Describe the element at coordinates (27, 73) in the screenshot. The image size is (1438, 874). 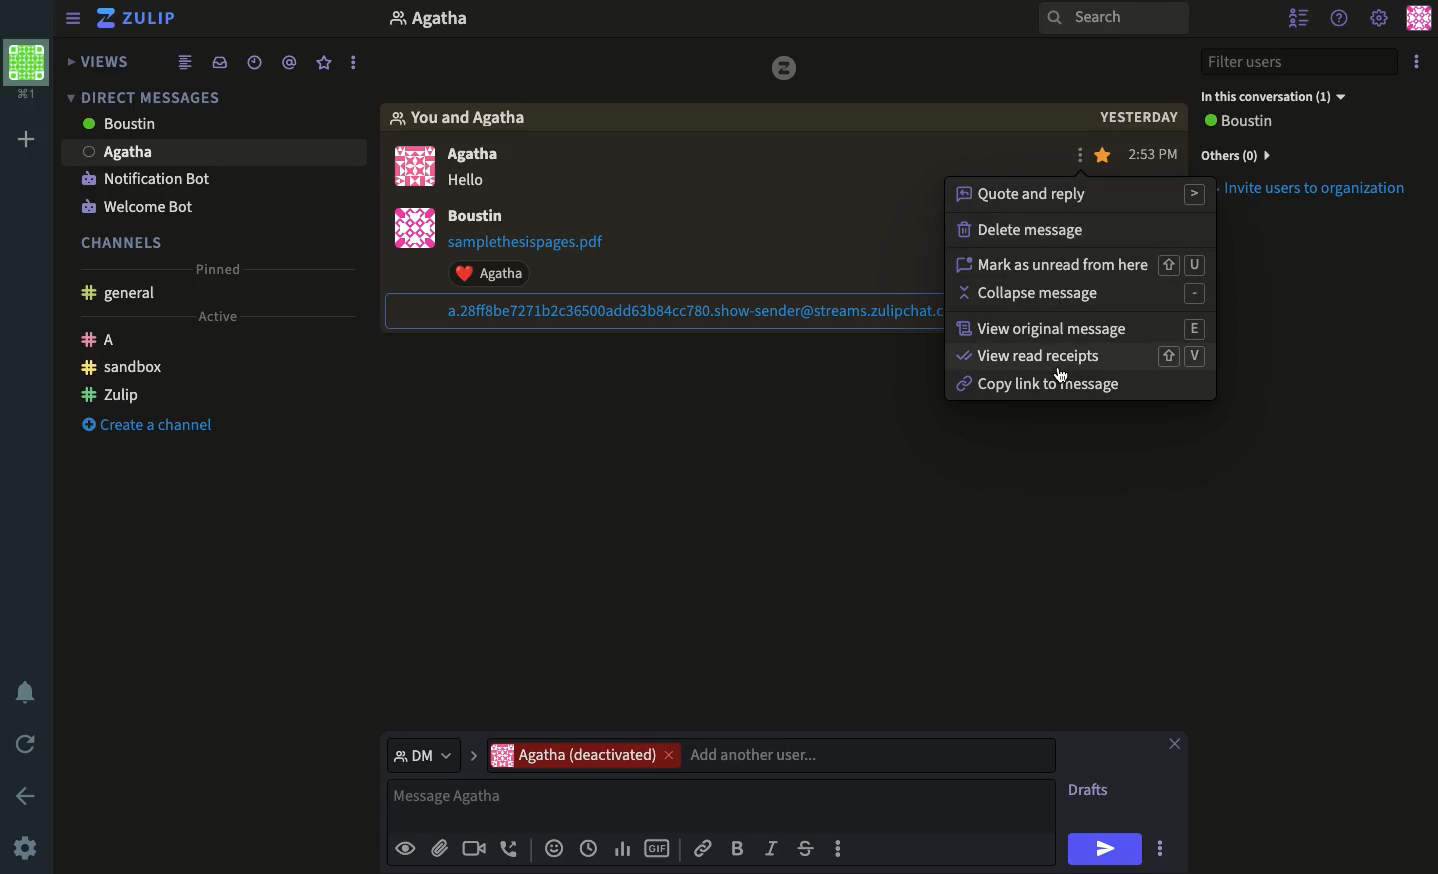
I see `Profile` at that location.